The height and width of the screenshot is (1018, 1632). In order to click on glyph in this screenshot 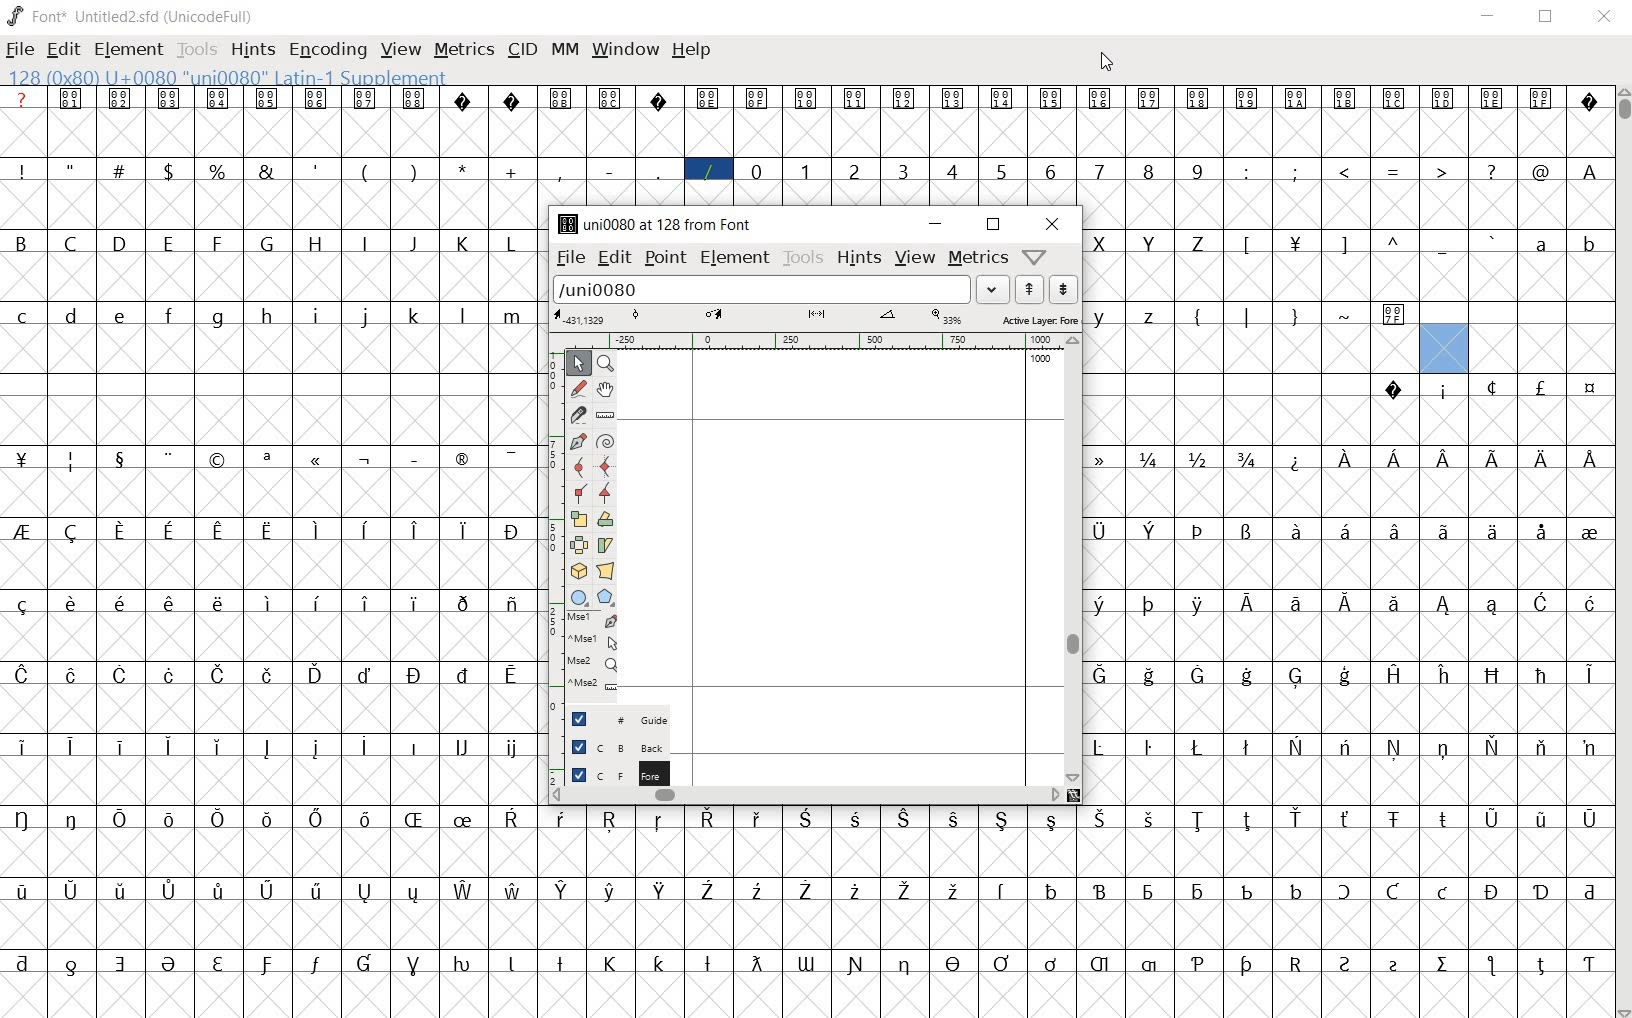, I will do `click(1099, 459)`.